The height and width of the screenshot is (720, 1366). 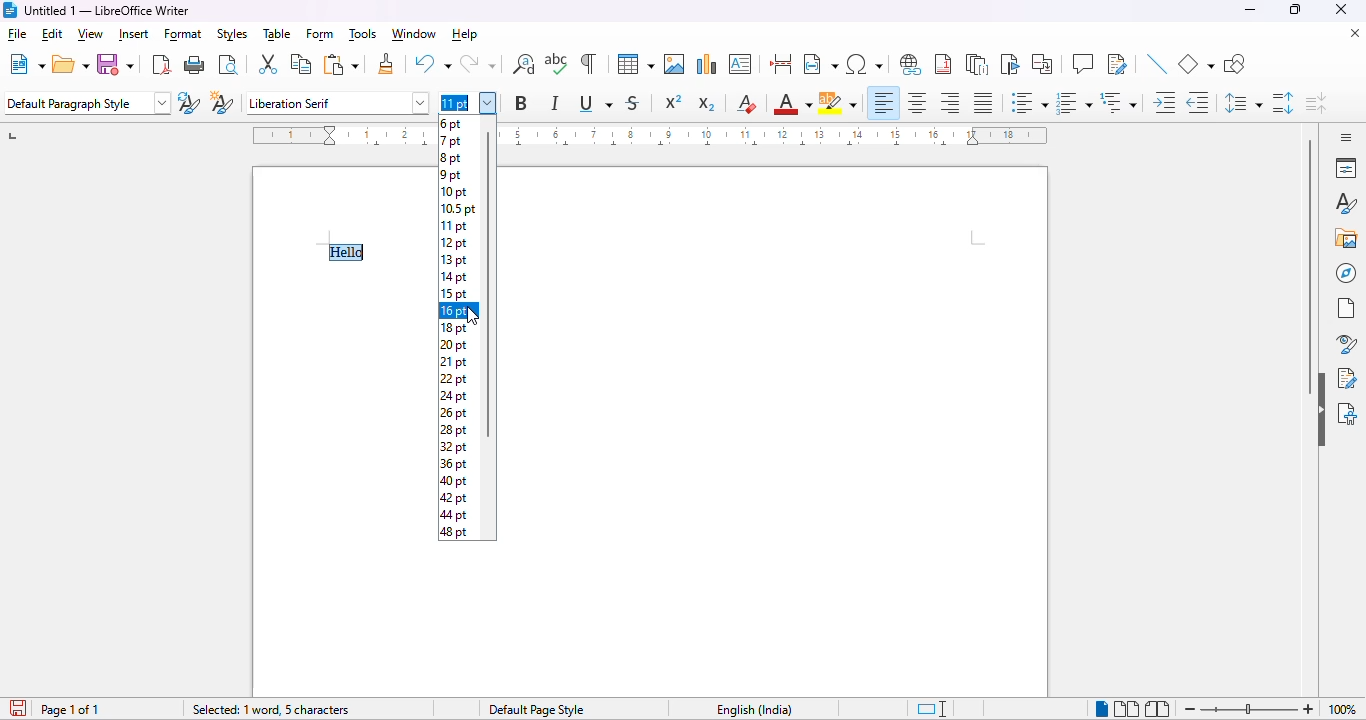 What do you see at coordinates (476, 316) in the screenshot?
I see `cursor` at bounding box center [476, 316].